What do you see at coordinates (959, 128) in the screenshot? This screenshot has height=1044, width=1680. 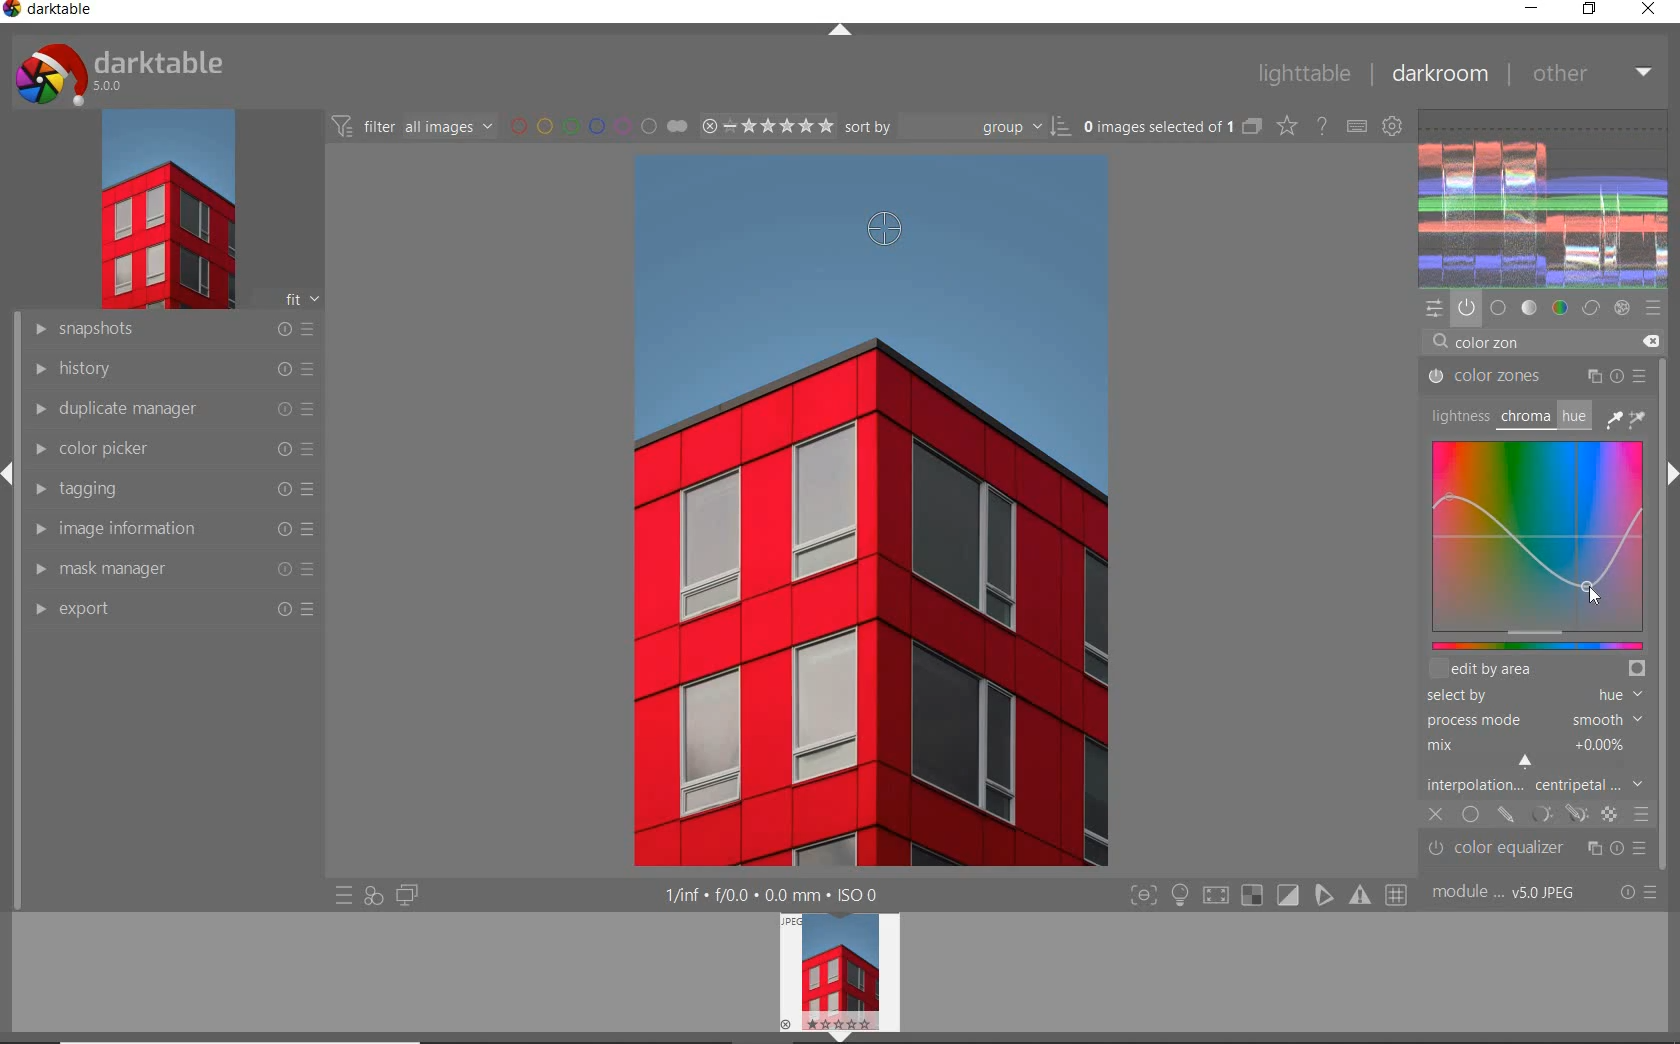 I see `Sort` at bounding box center [959, 128].